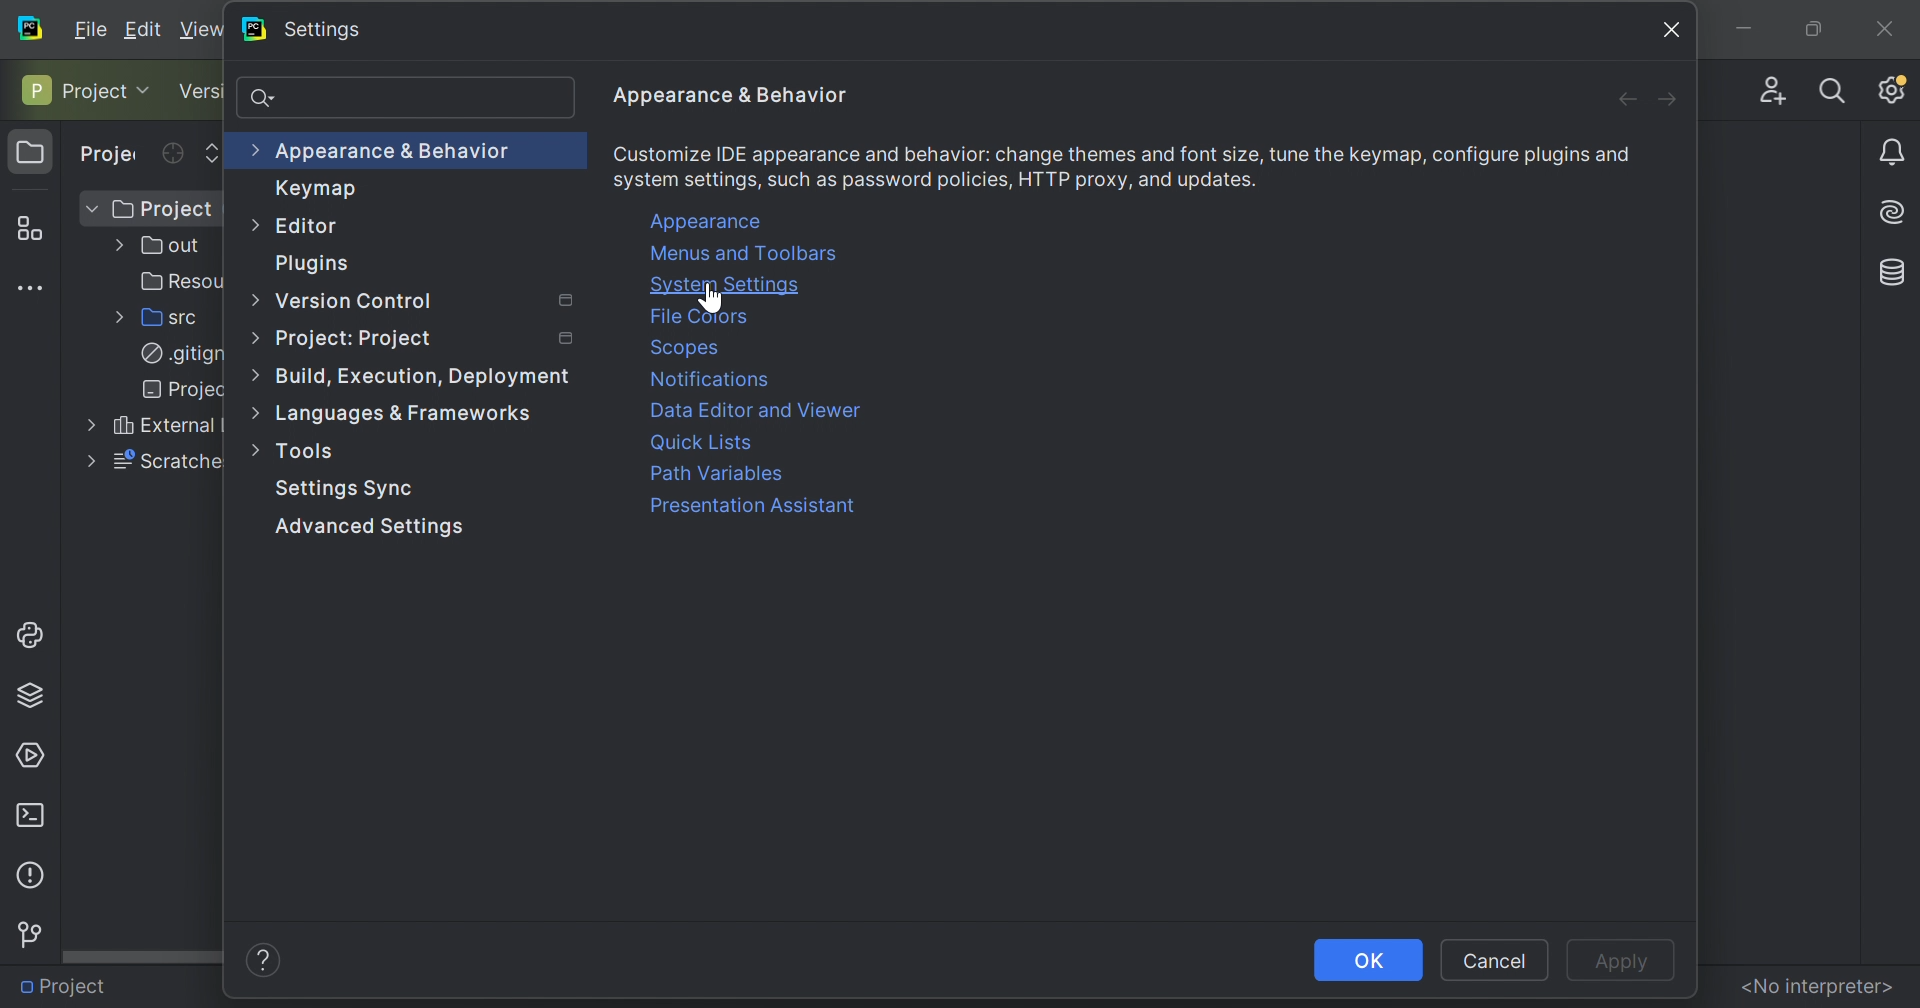 The width and height of the screenshot is (1920, 1008). Describe the element at coordinates (313, 449) in the screenshot. I see `Tools` at that location.